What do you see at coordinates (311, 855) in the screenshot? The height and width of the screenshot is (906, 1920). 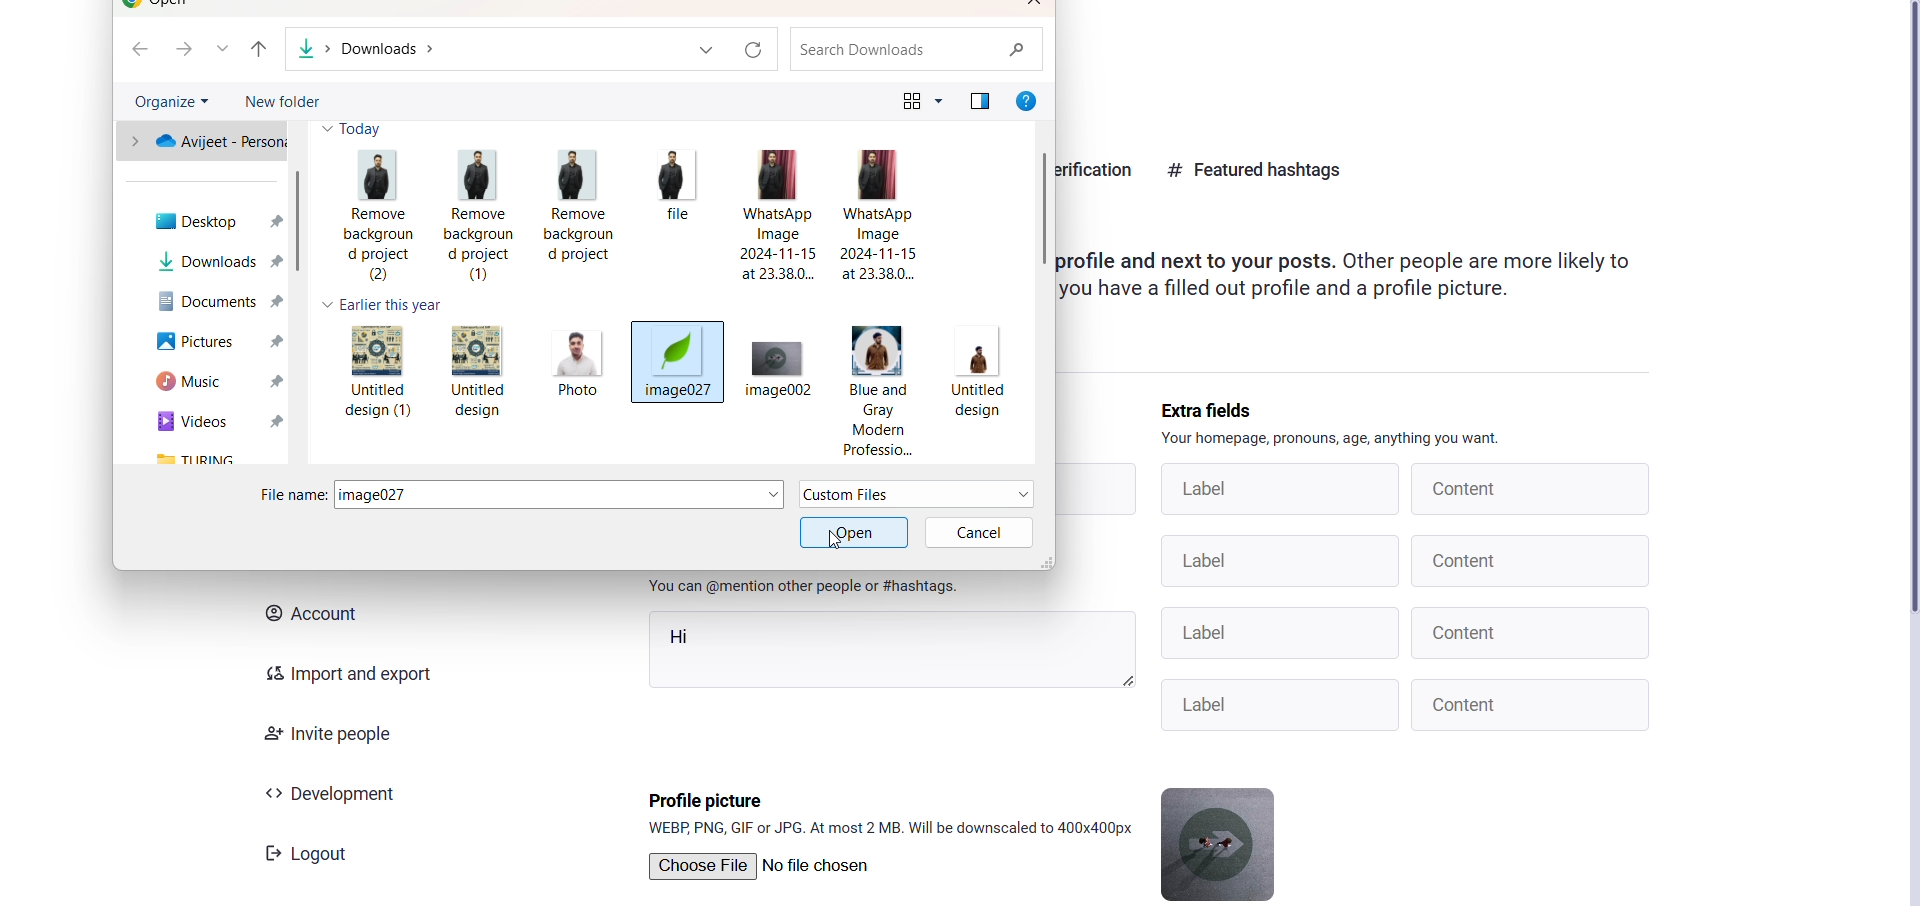 I see `Logout` at bounding box center [311, 855].